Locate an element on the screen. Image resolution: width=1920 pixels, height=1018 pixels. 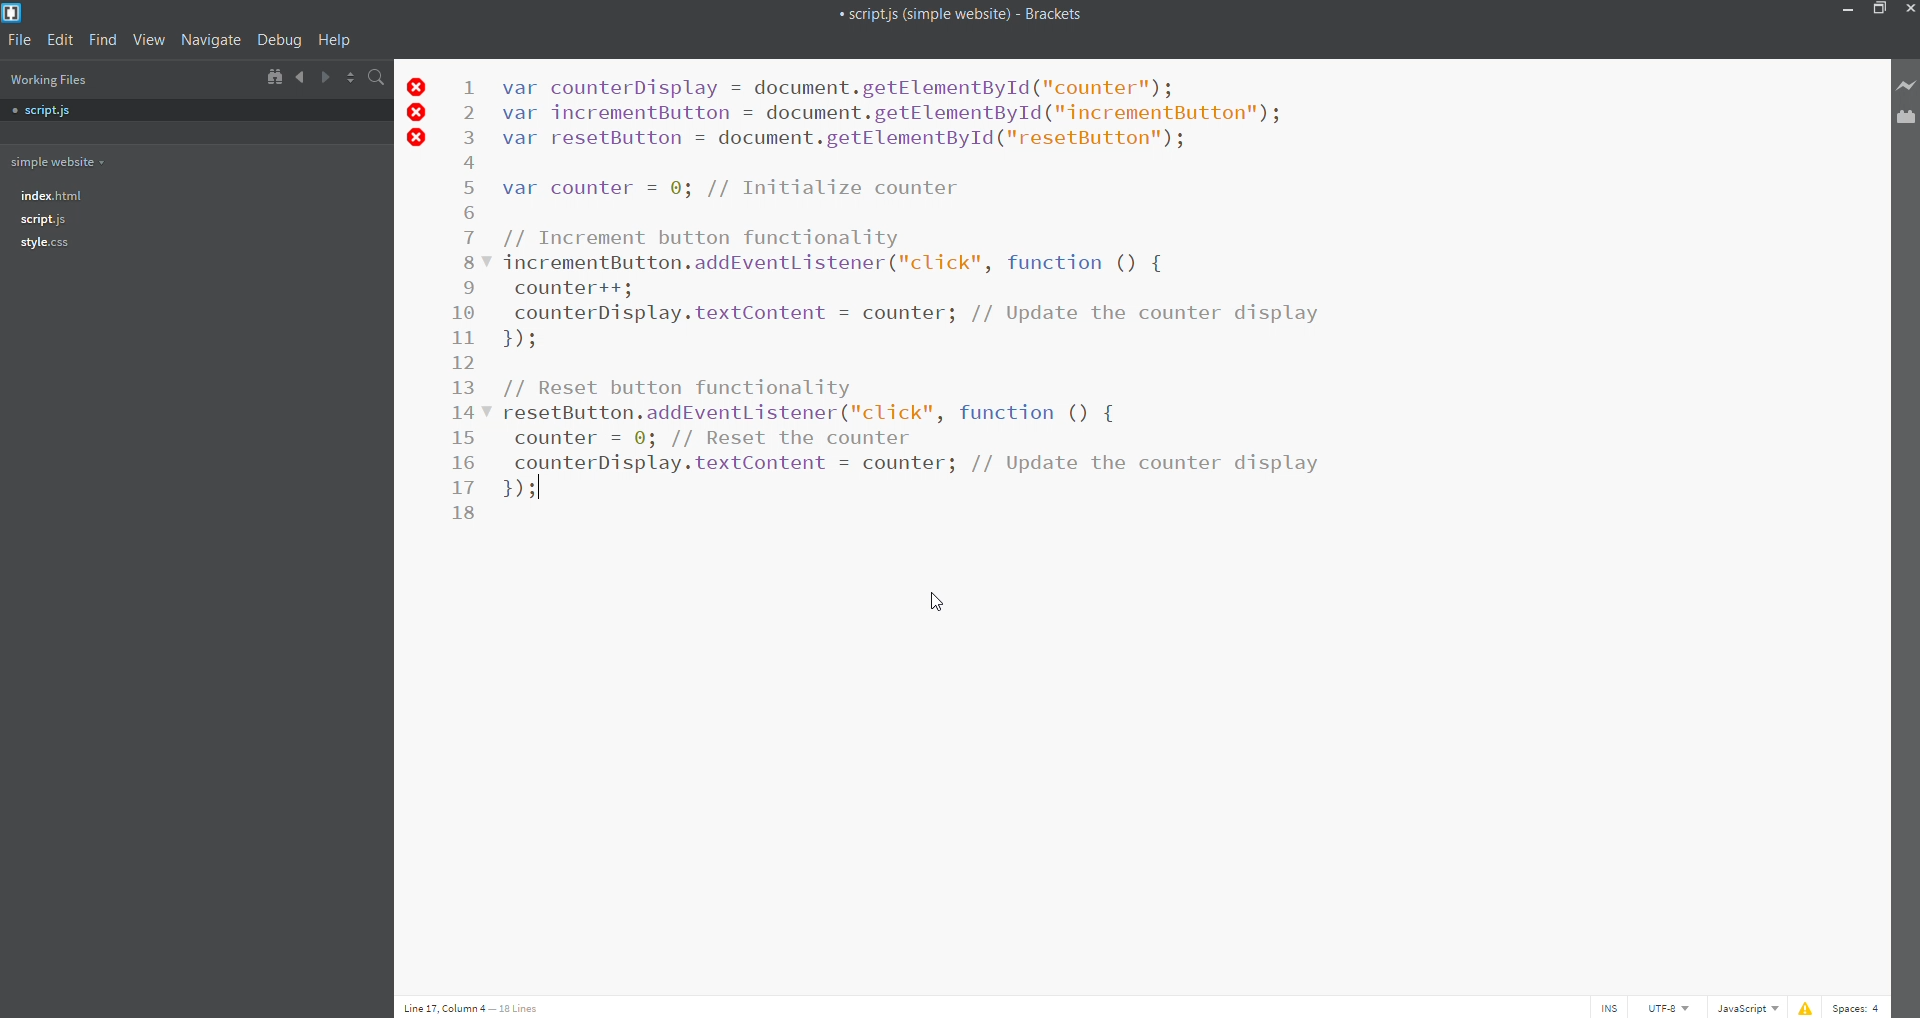
view is located at coordinates (148, 42).